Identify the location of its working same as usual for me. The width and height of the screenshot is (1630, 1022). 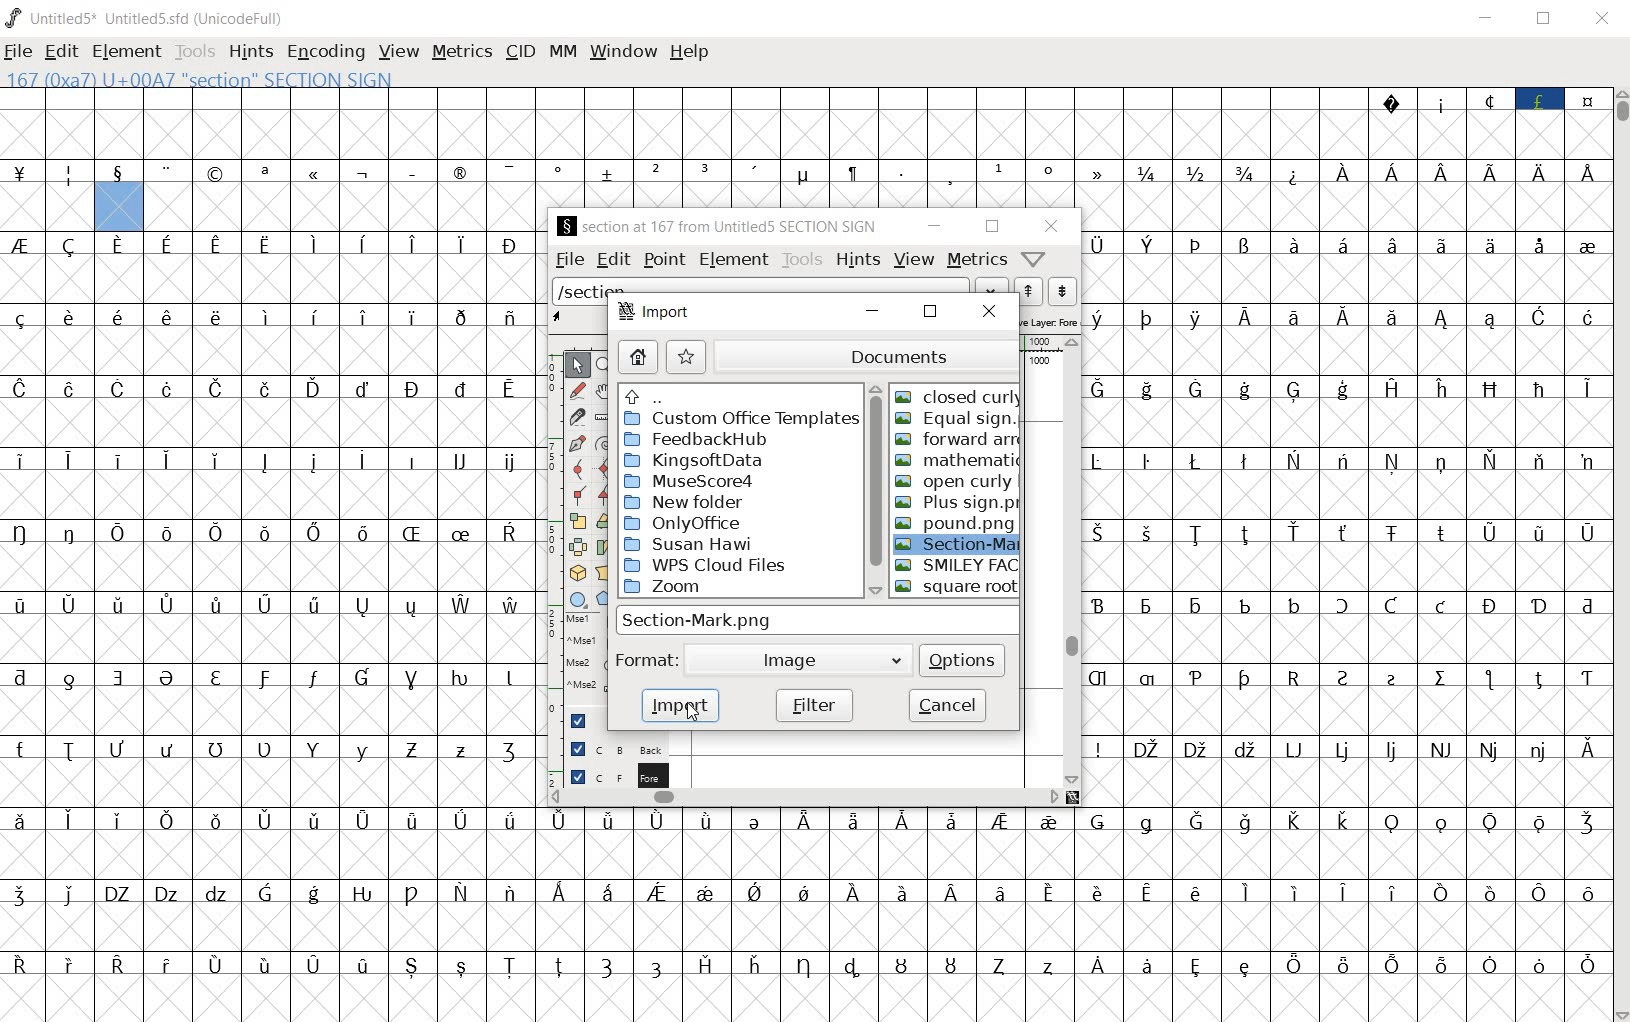
(1347, 566).